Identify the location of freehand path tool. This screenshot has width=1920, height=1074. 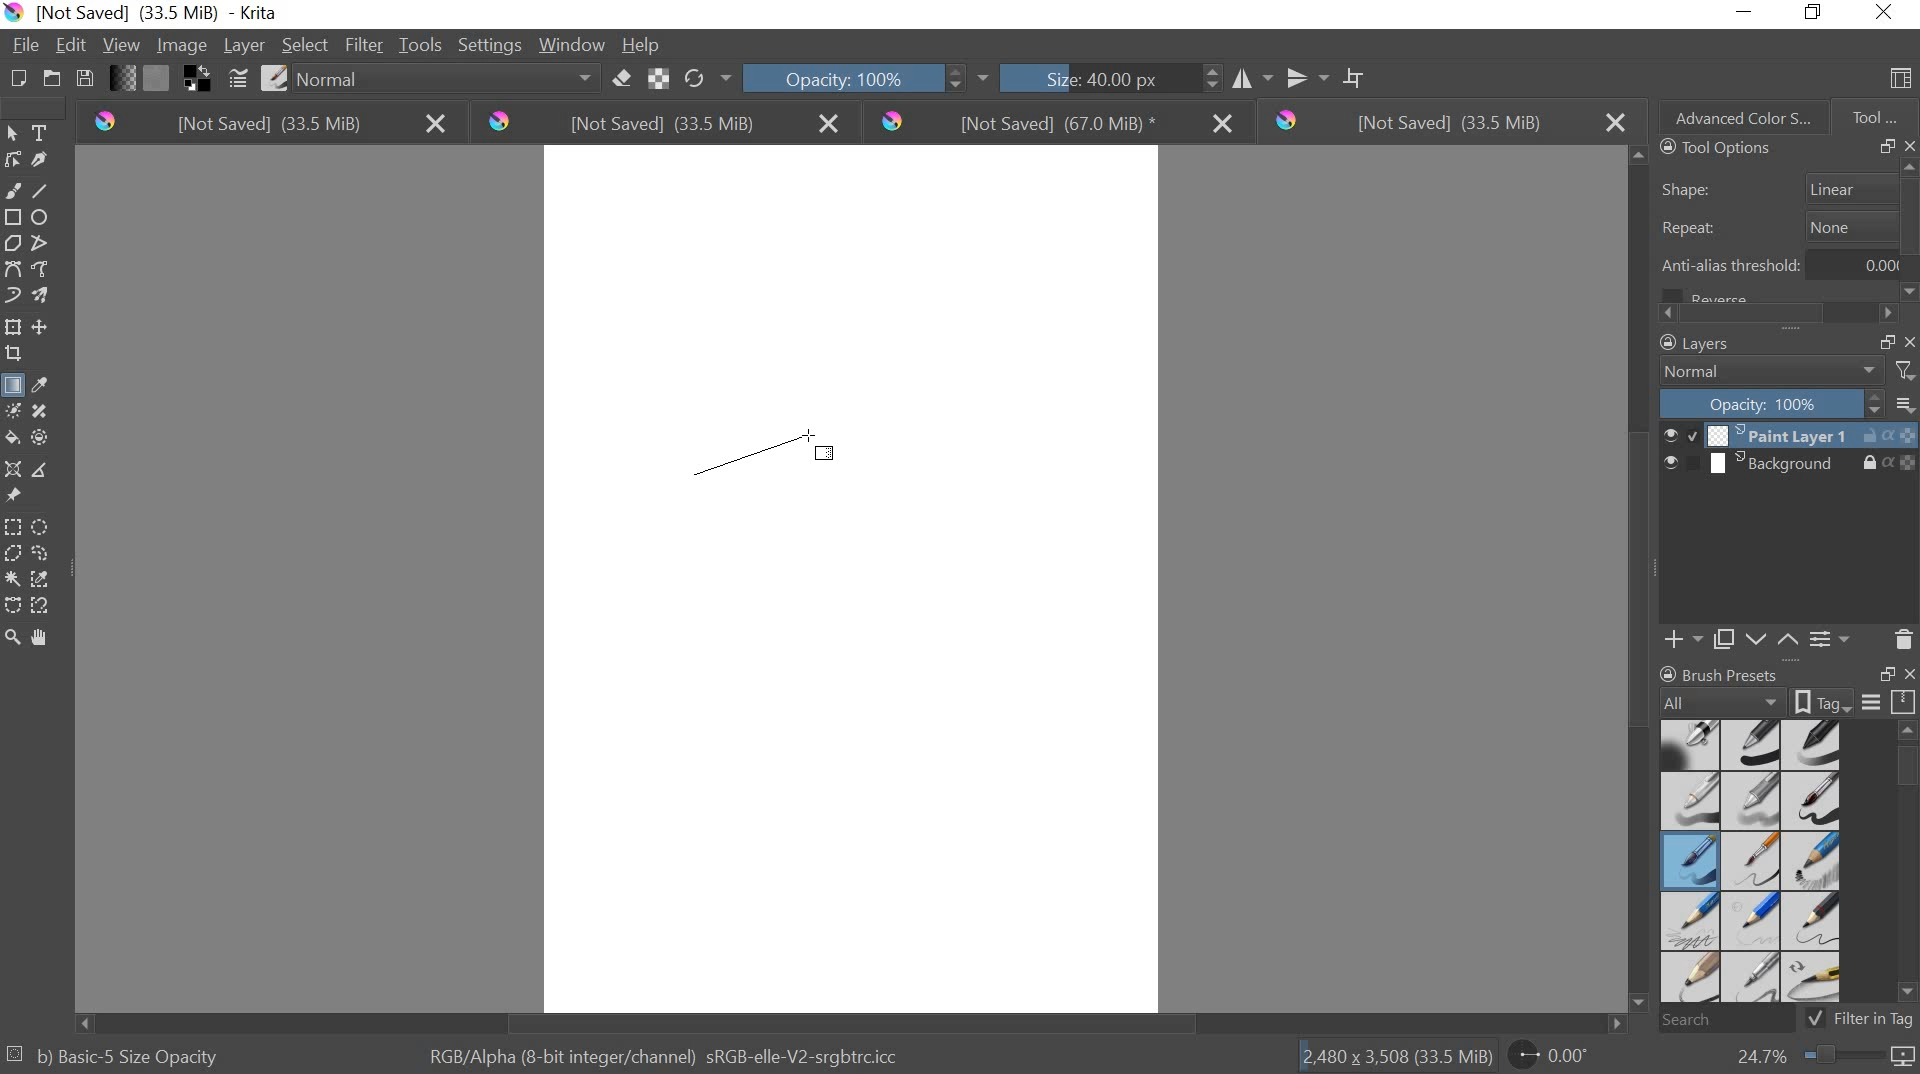
(46, 270).